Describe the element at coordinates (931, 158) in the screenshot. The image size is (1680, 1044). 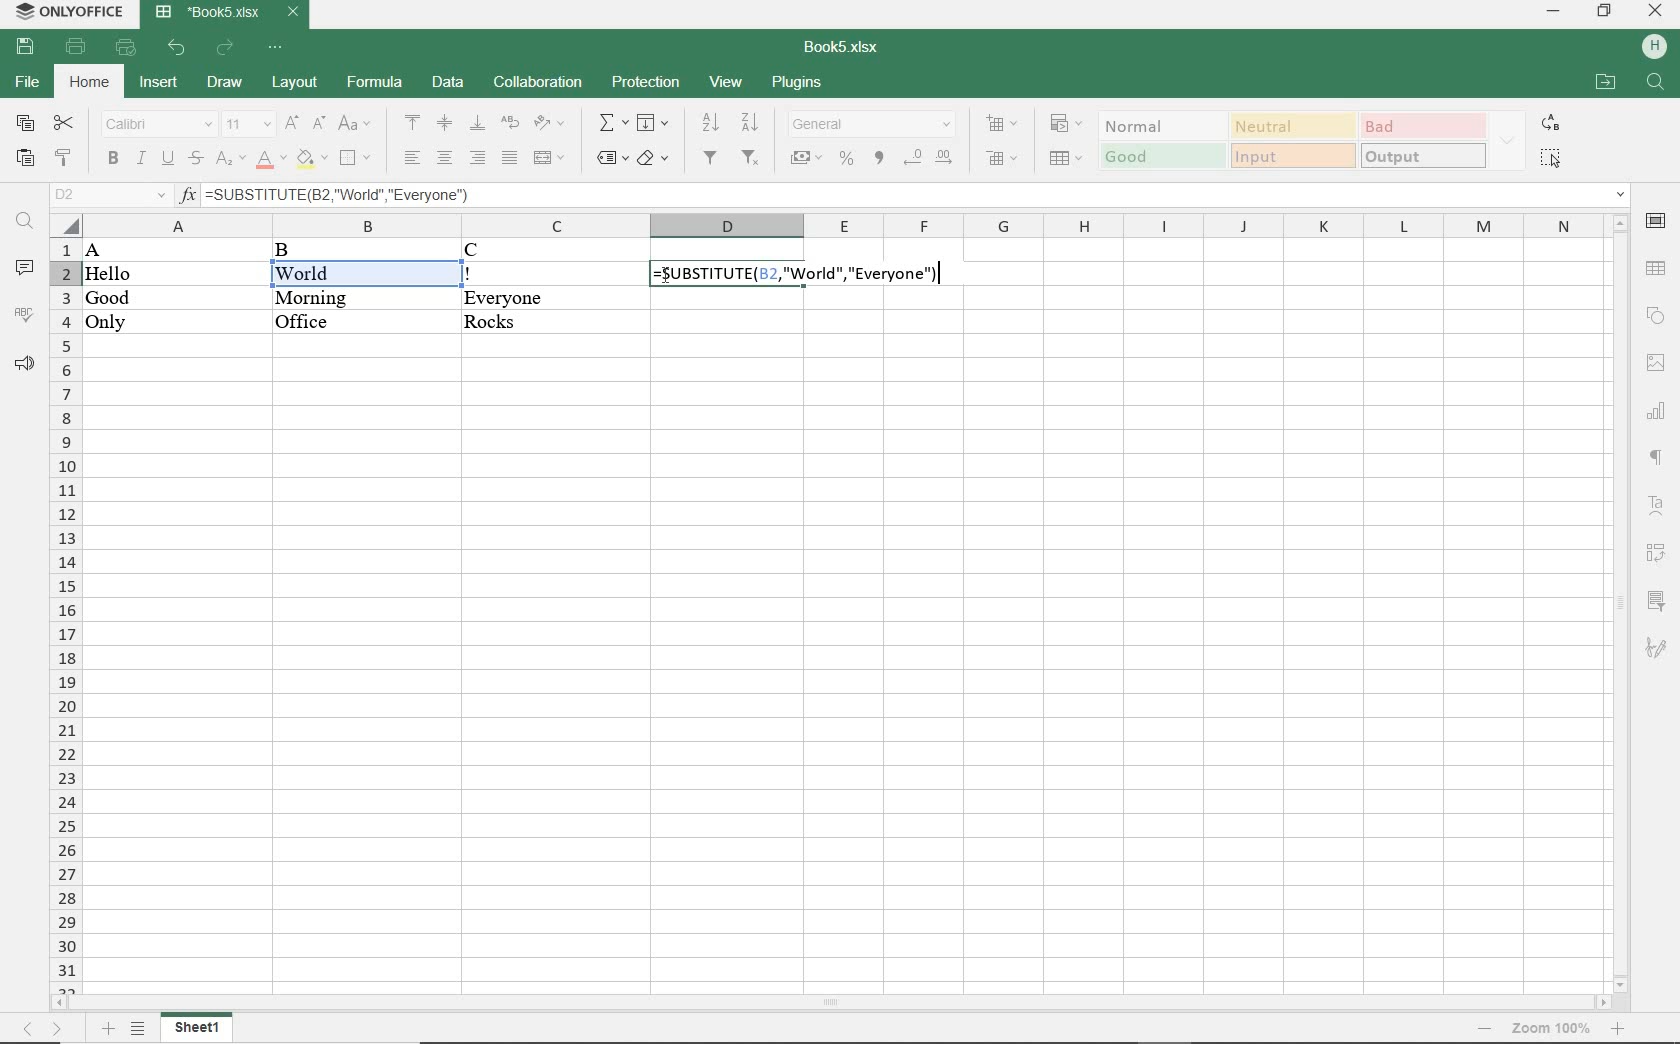
I see `change decimal` at that location.